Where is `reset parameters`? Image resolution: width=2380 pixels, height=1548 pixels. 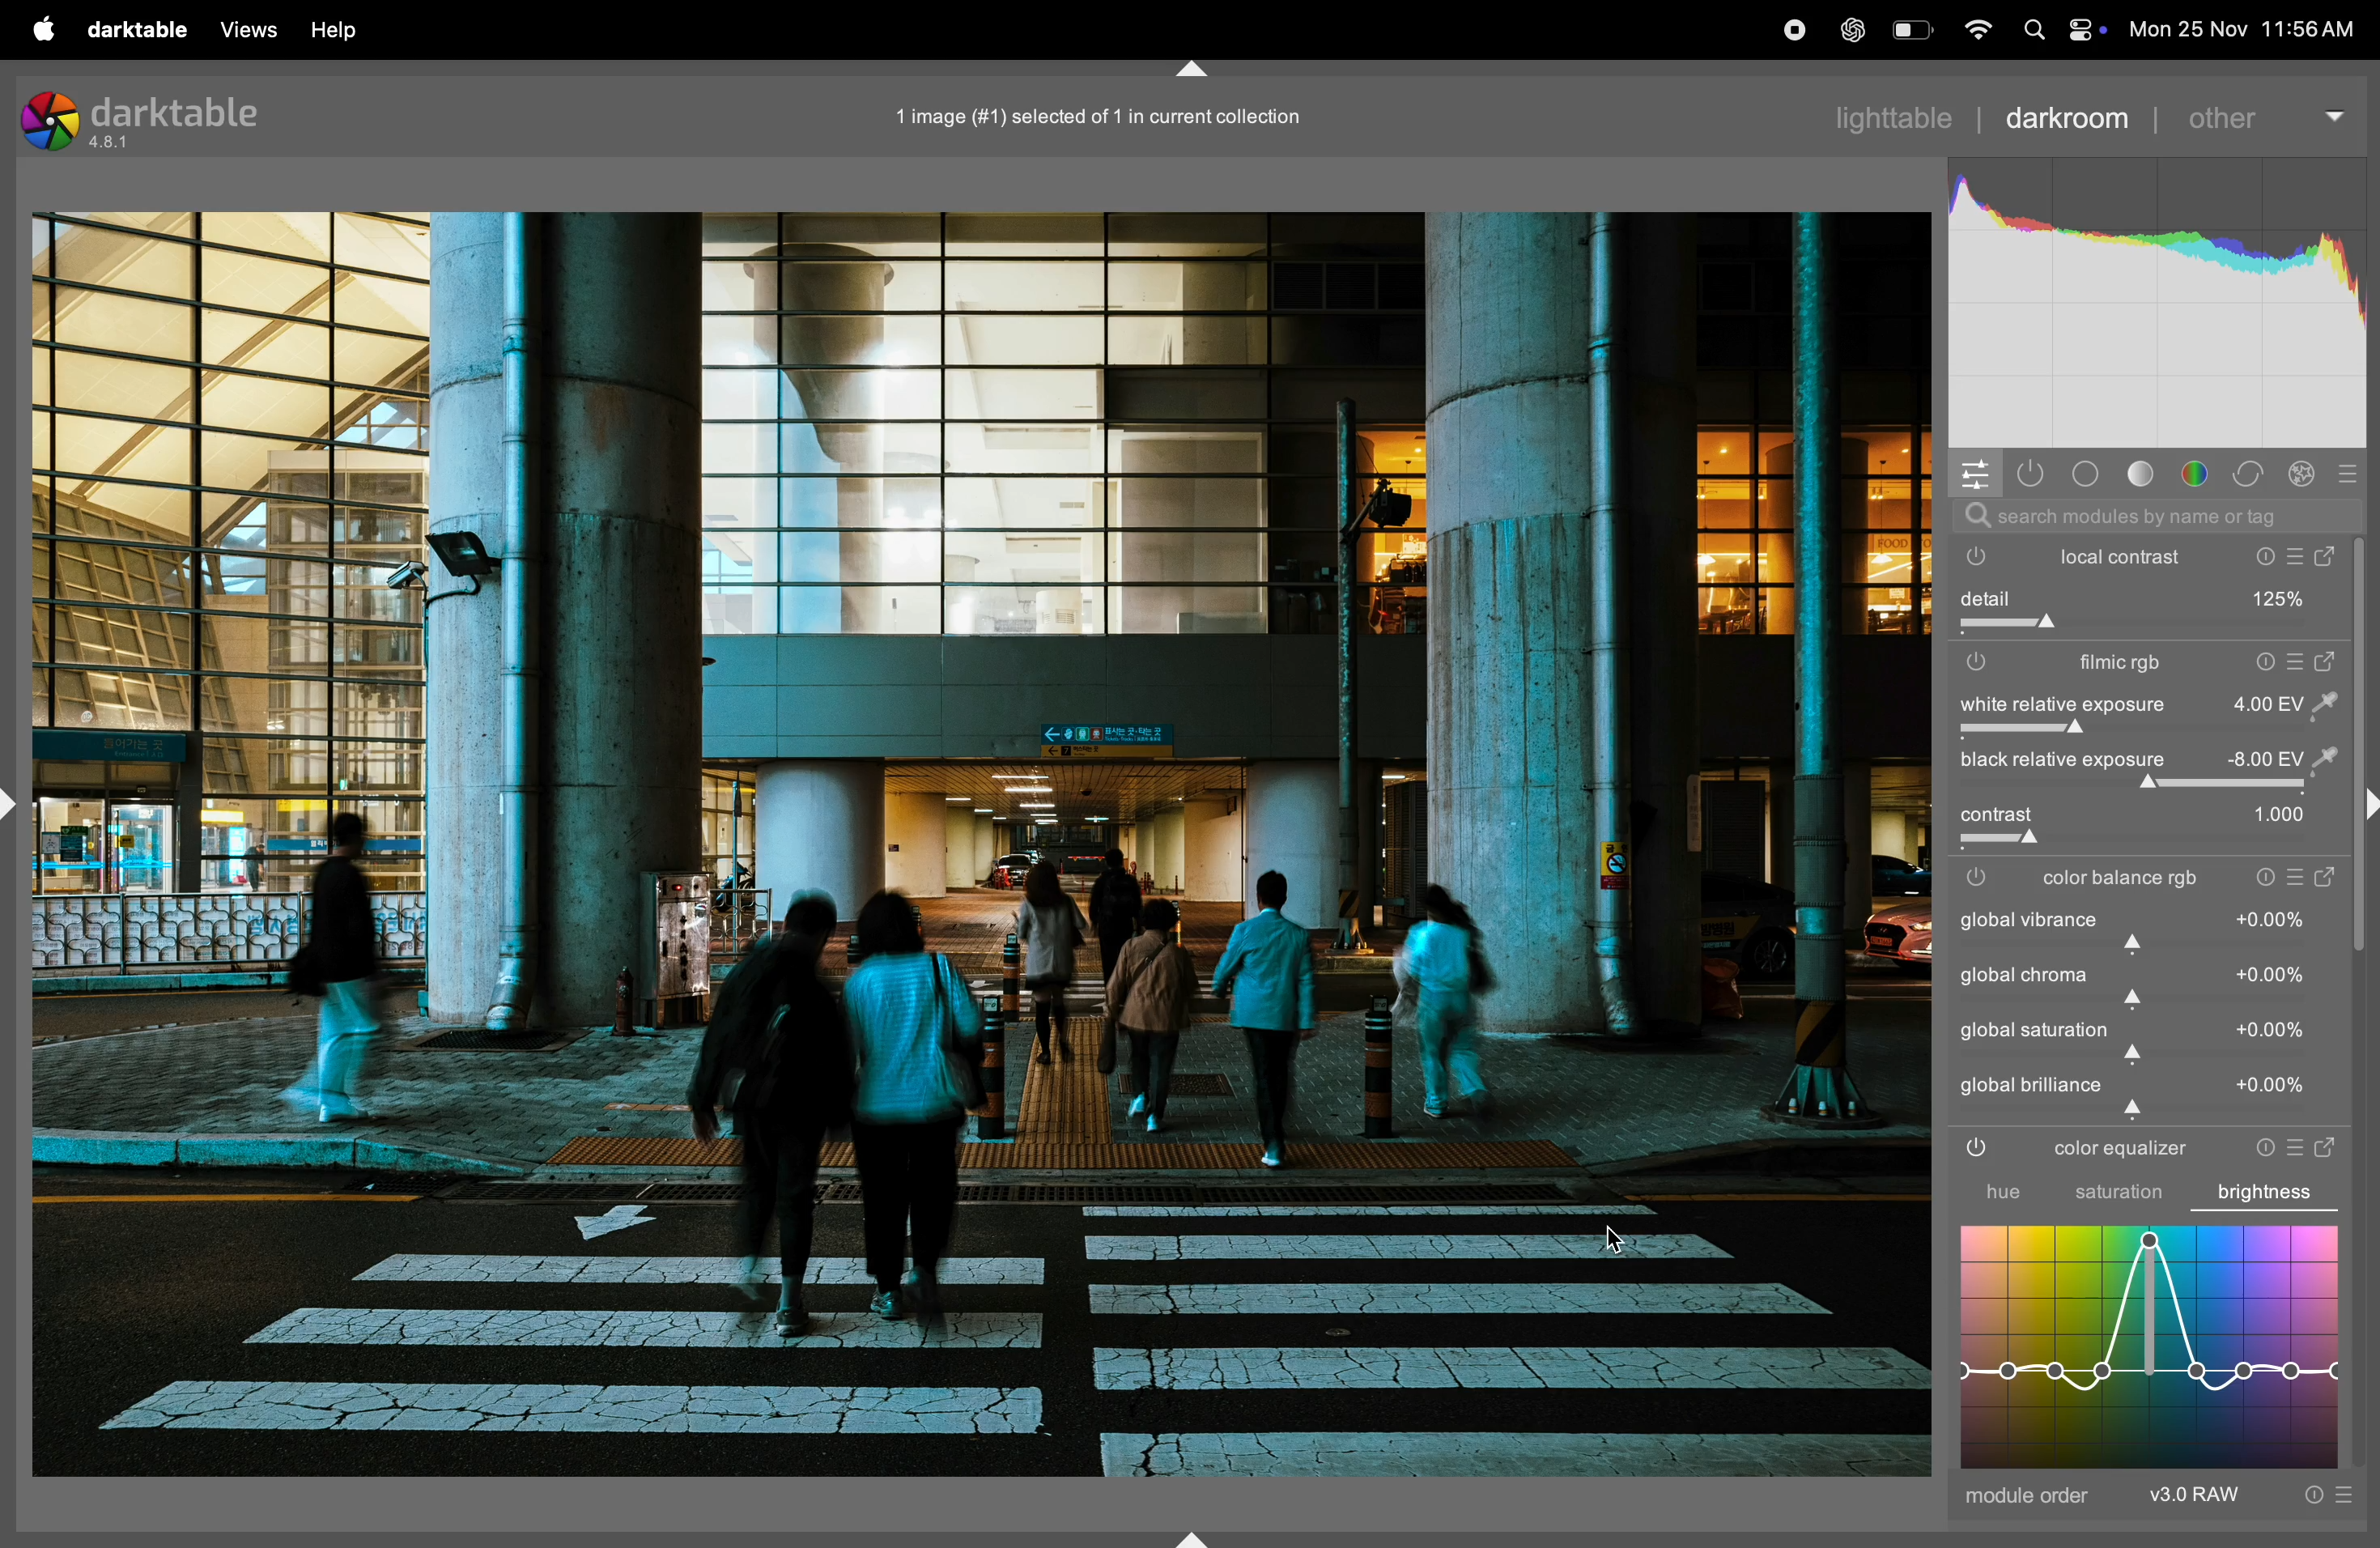
reset parameters is located at coordinates (2260, 662).